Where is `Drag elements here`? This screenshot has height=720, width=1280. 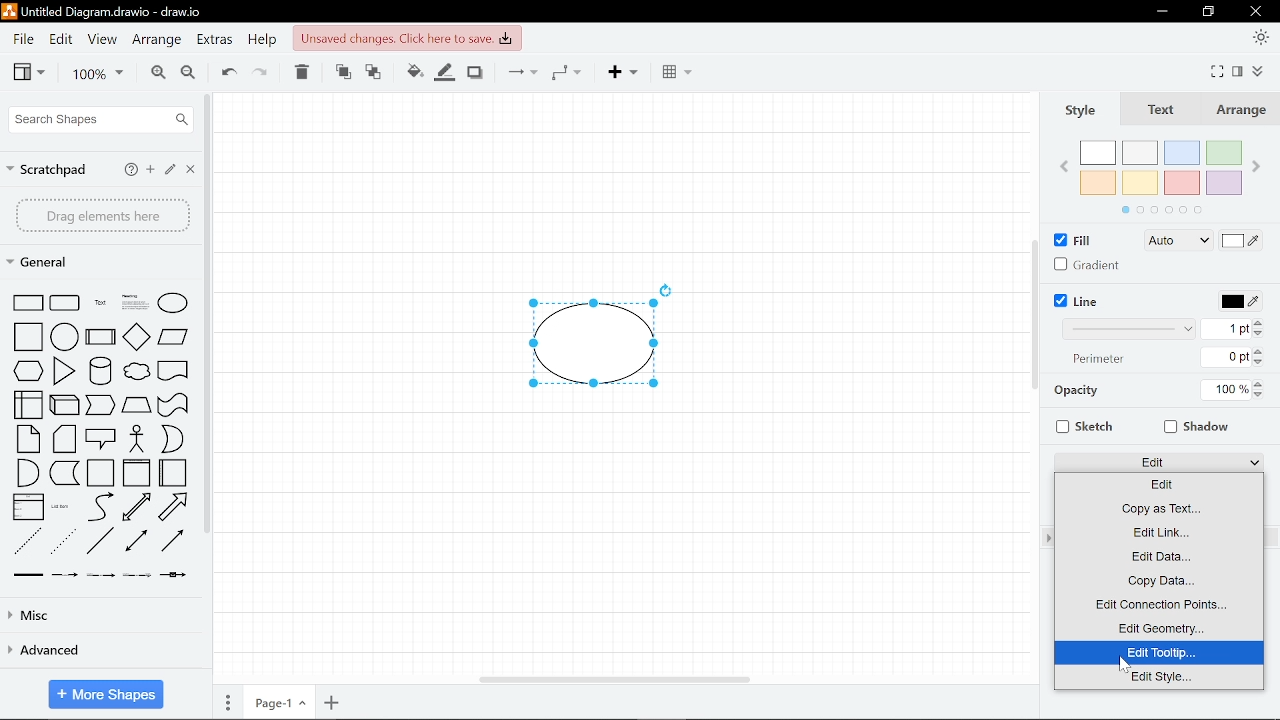 Drag elements here is located at coordinates (103, 215).